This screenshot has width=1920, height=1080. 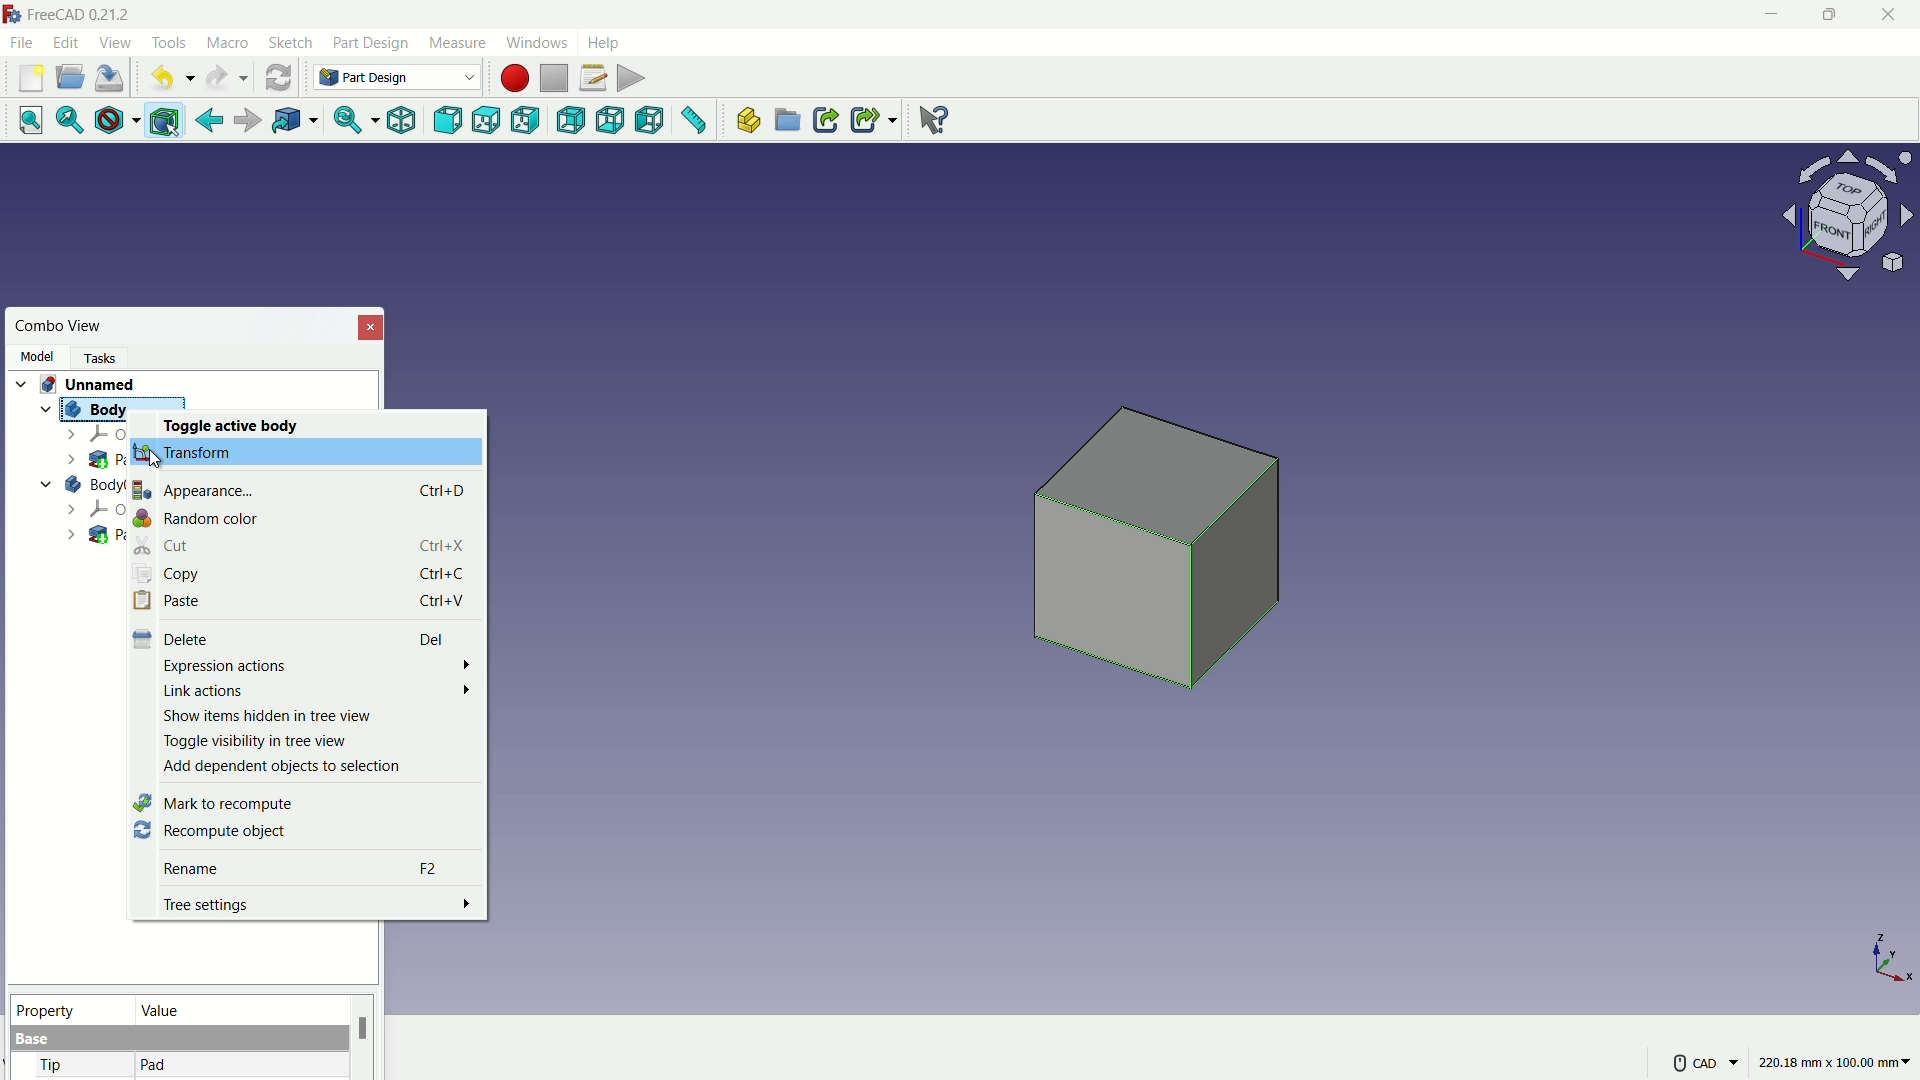 What do you see at coordinates (826, 122) in the screenshot?
I see `make link` at bounding box center [826, 122].